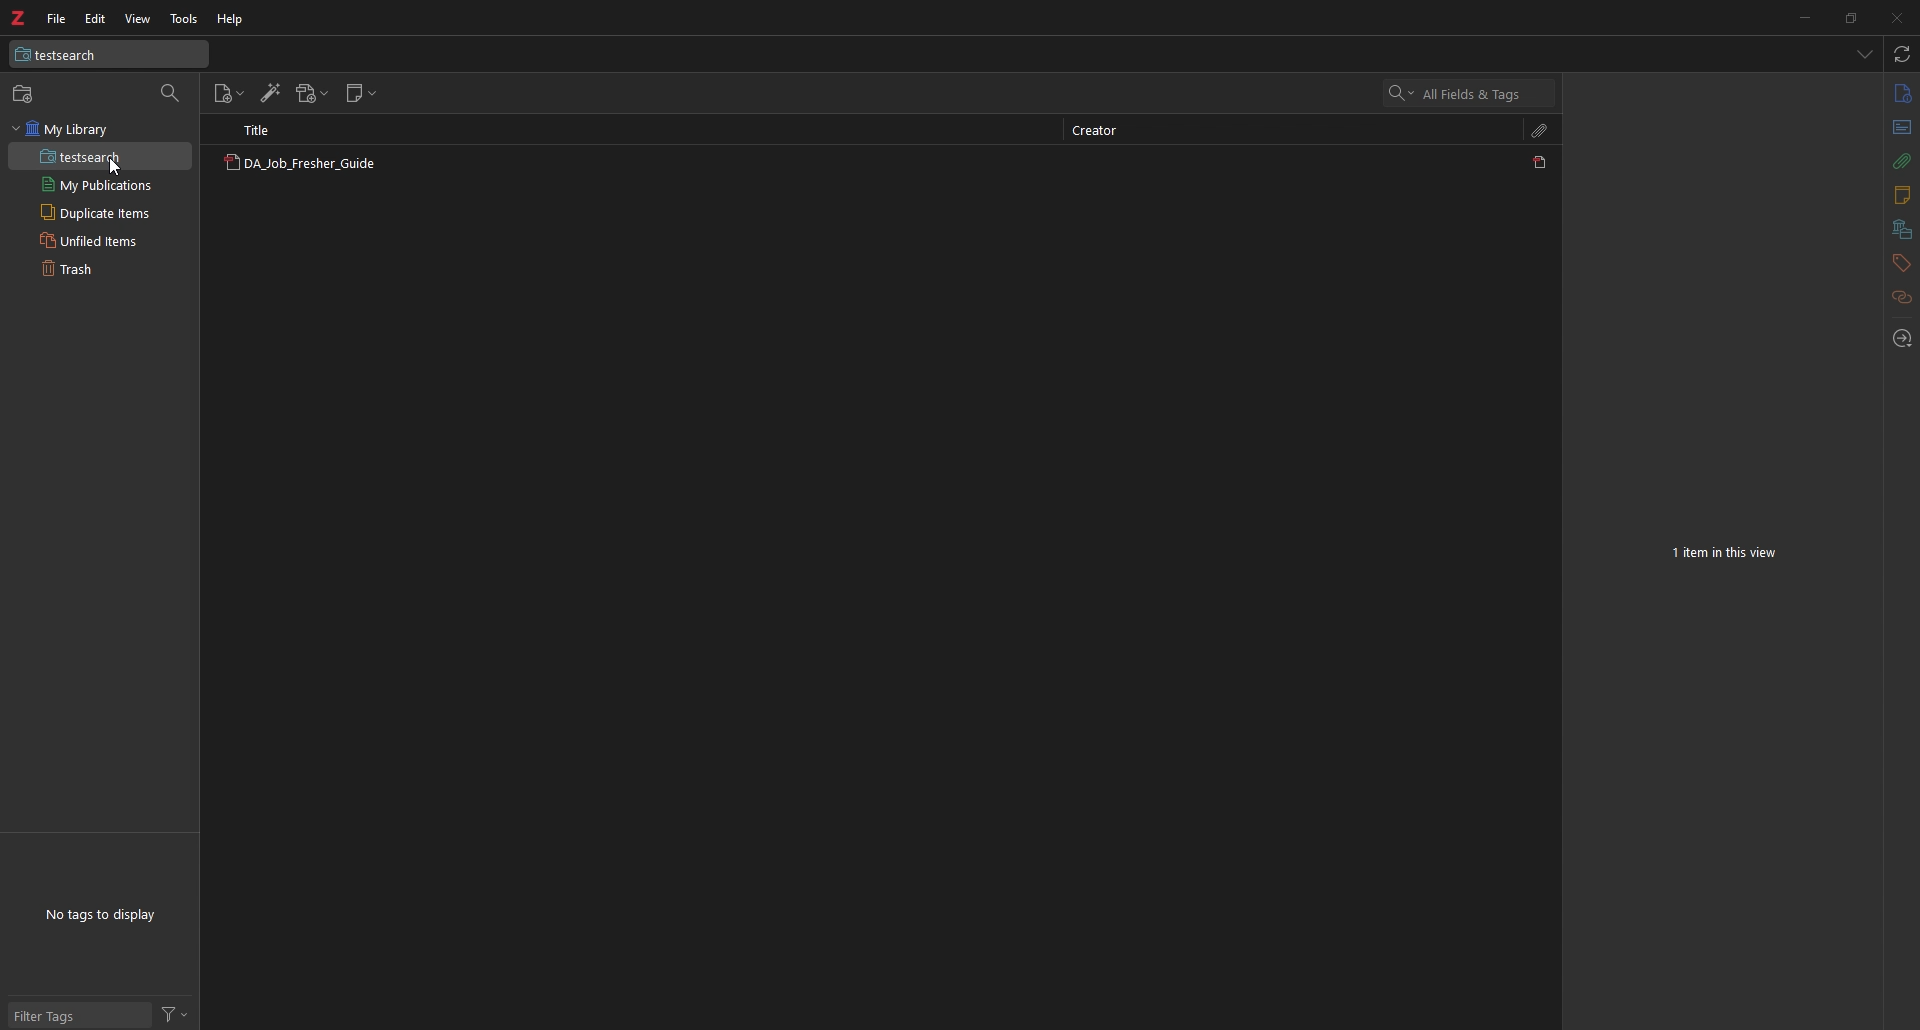  What do you see at coordinates (1903, 128) in the screenshot?
I see `abstract` at bounding box center [1903, 128].